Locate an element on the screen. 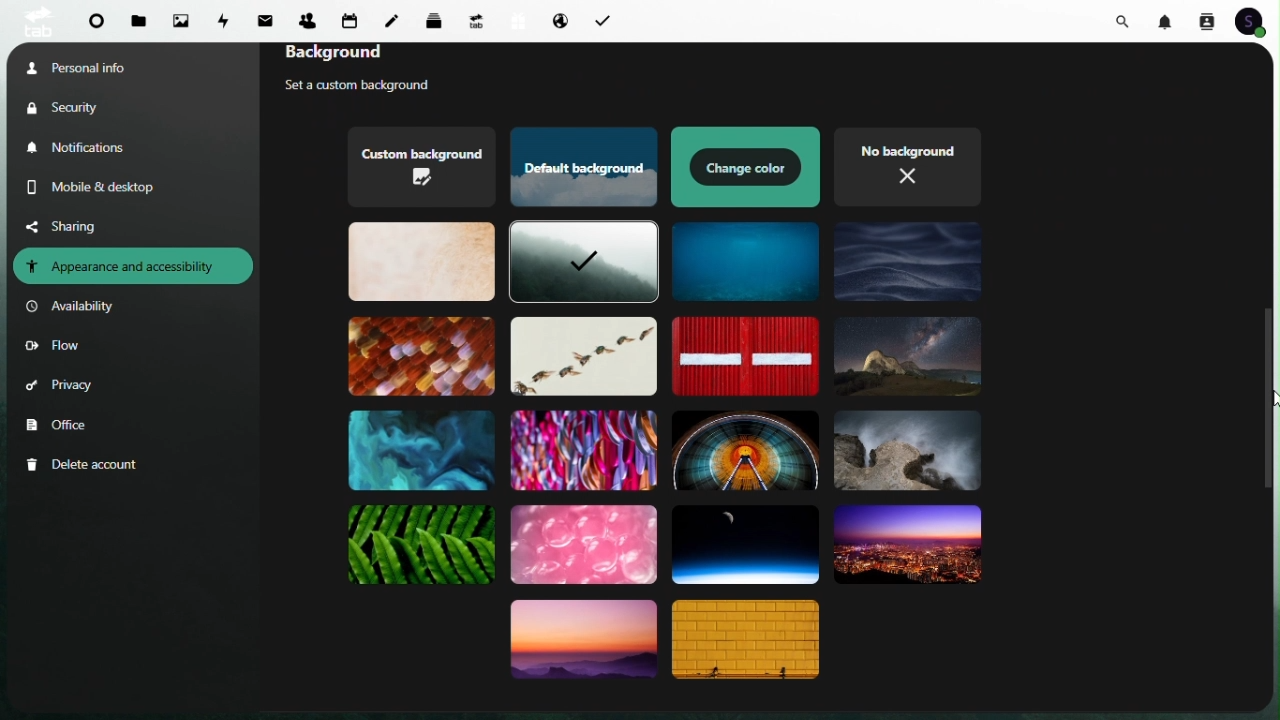 This screenshot has width=1280, height=720. Themes is located at coordinates (422, 168).